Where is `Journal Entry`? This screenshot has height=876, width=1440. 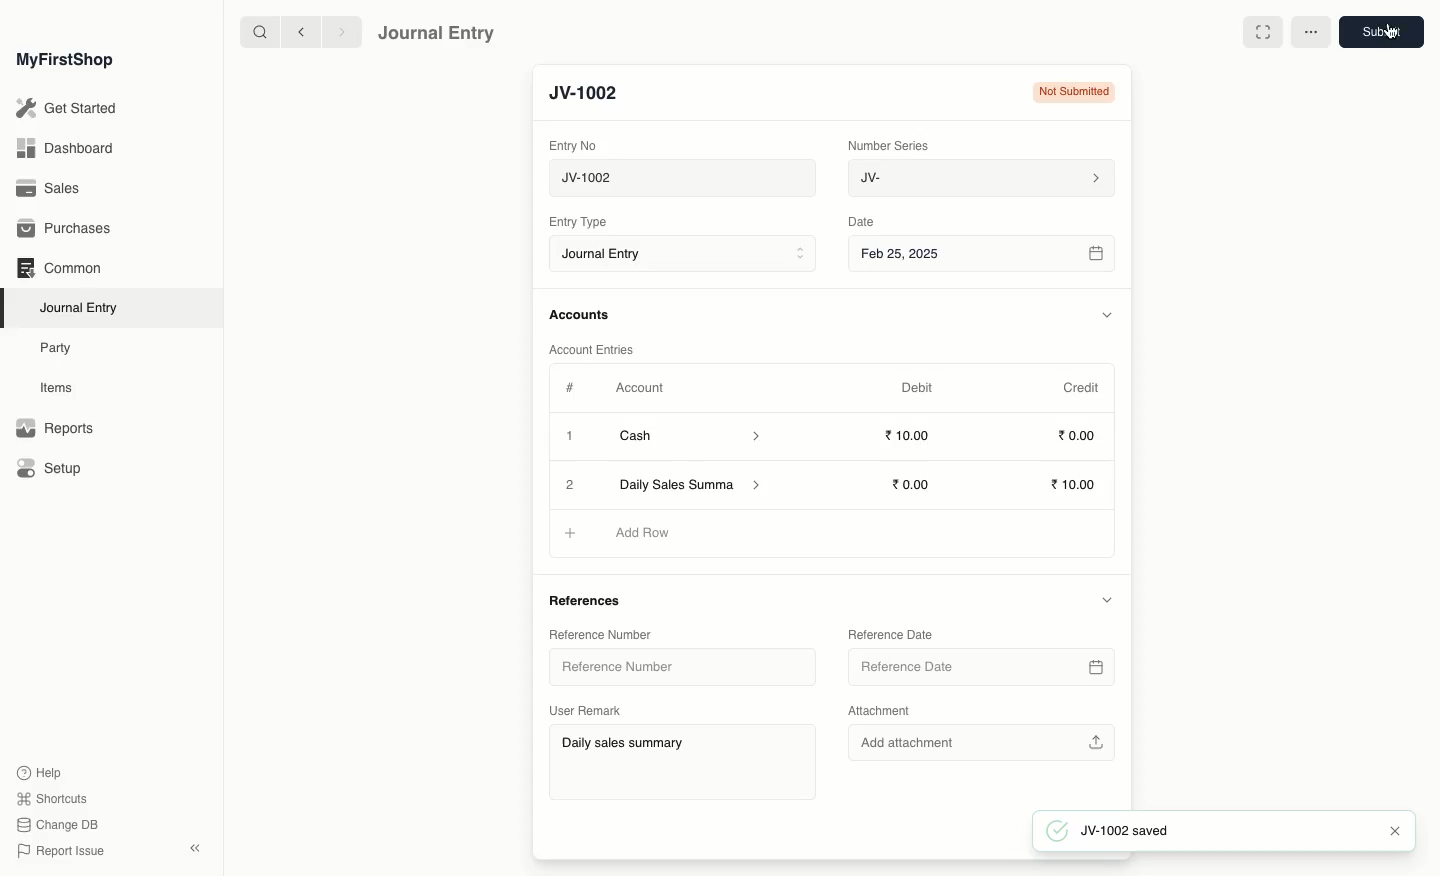 Journal Entry is located at coordinates (437, 32).